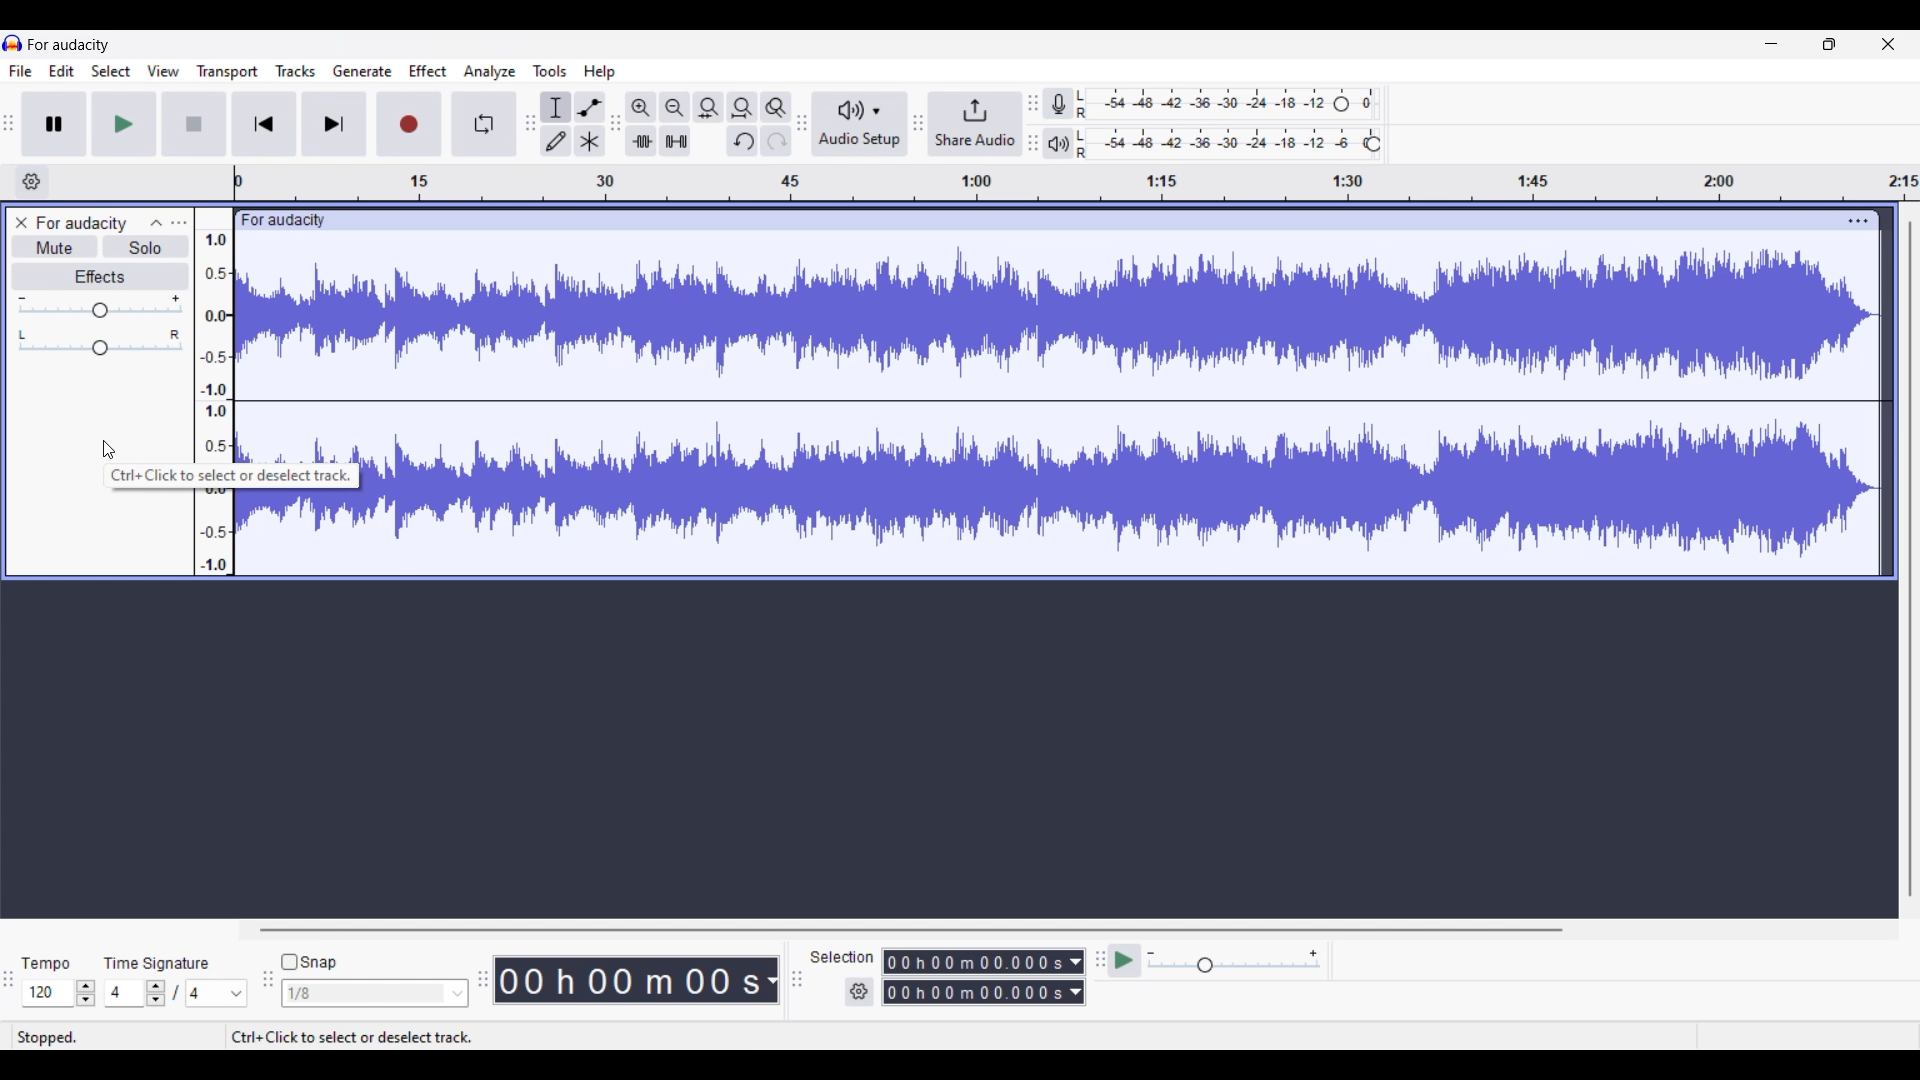  What do you see at coordinates (232, 476) in the screenshot?
I see `Description of current selection` at bounding box center [232, 476].